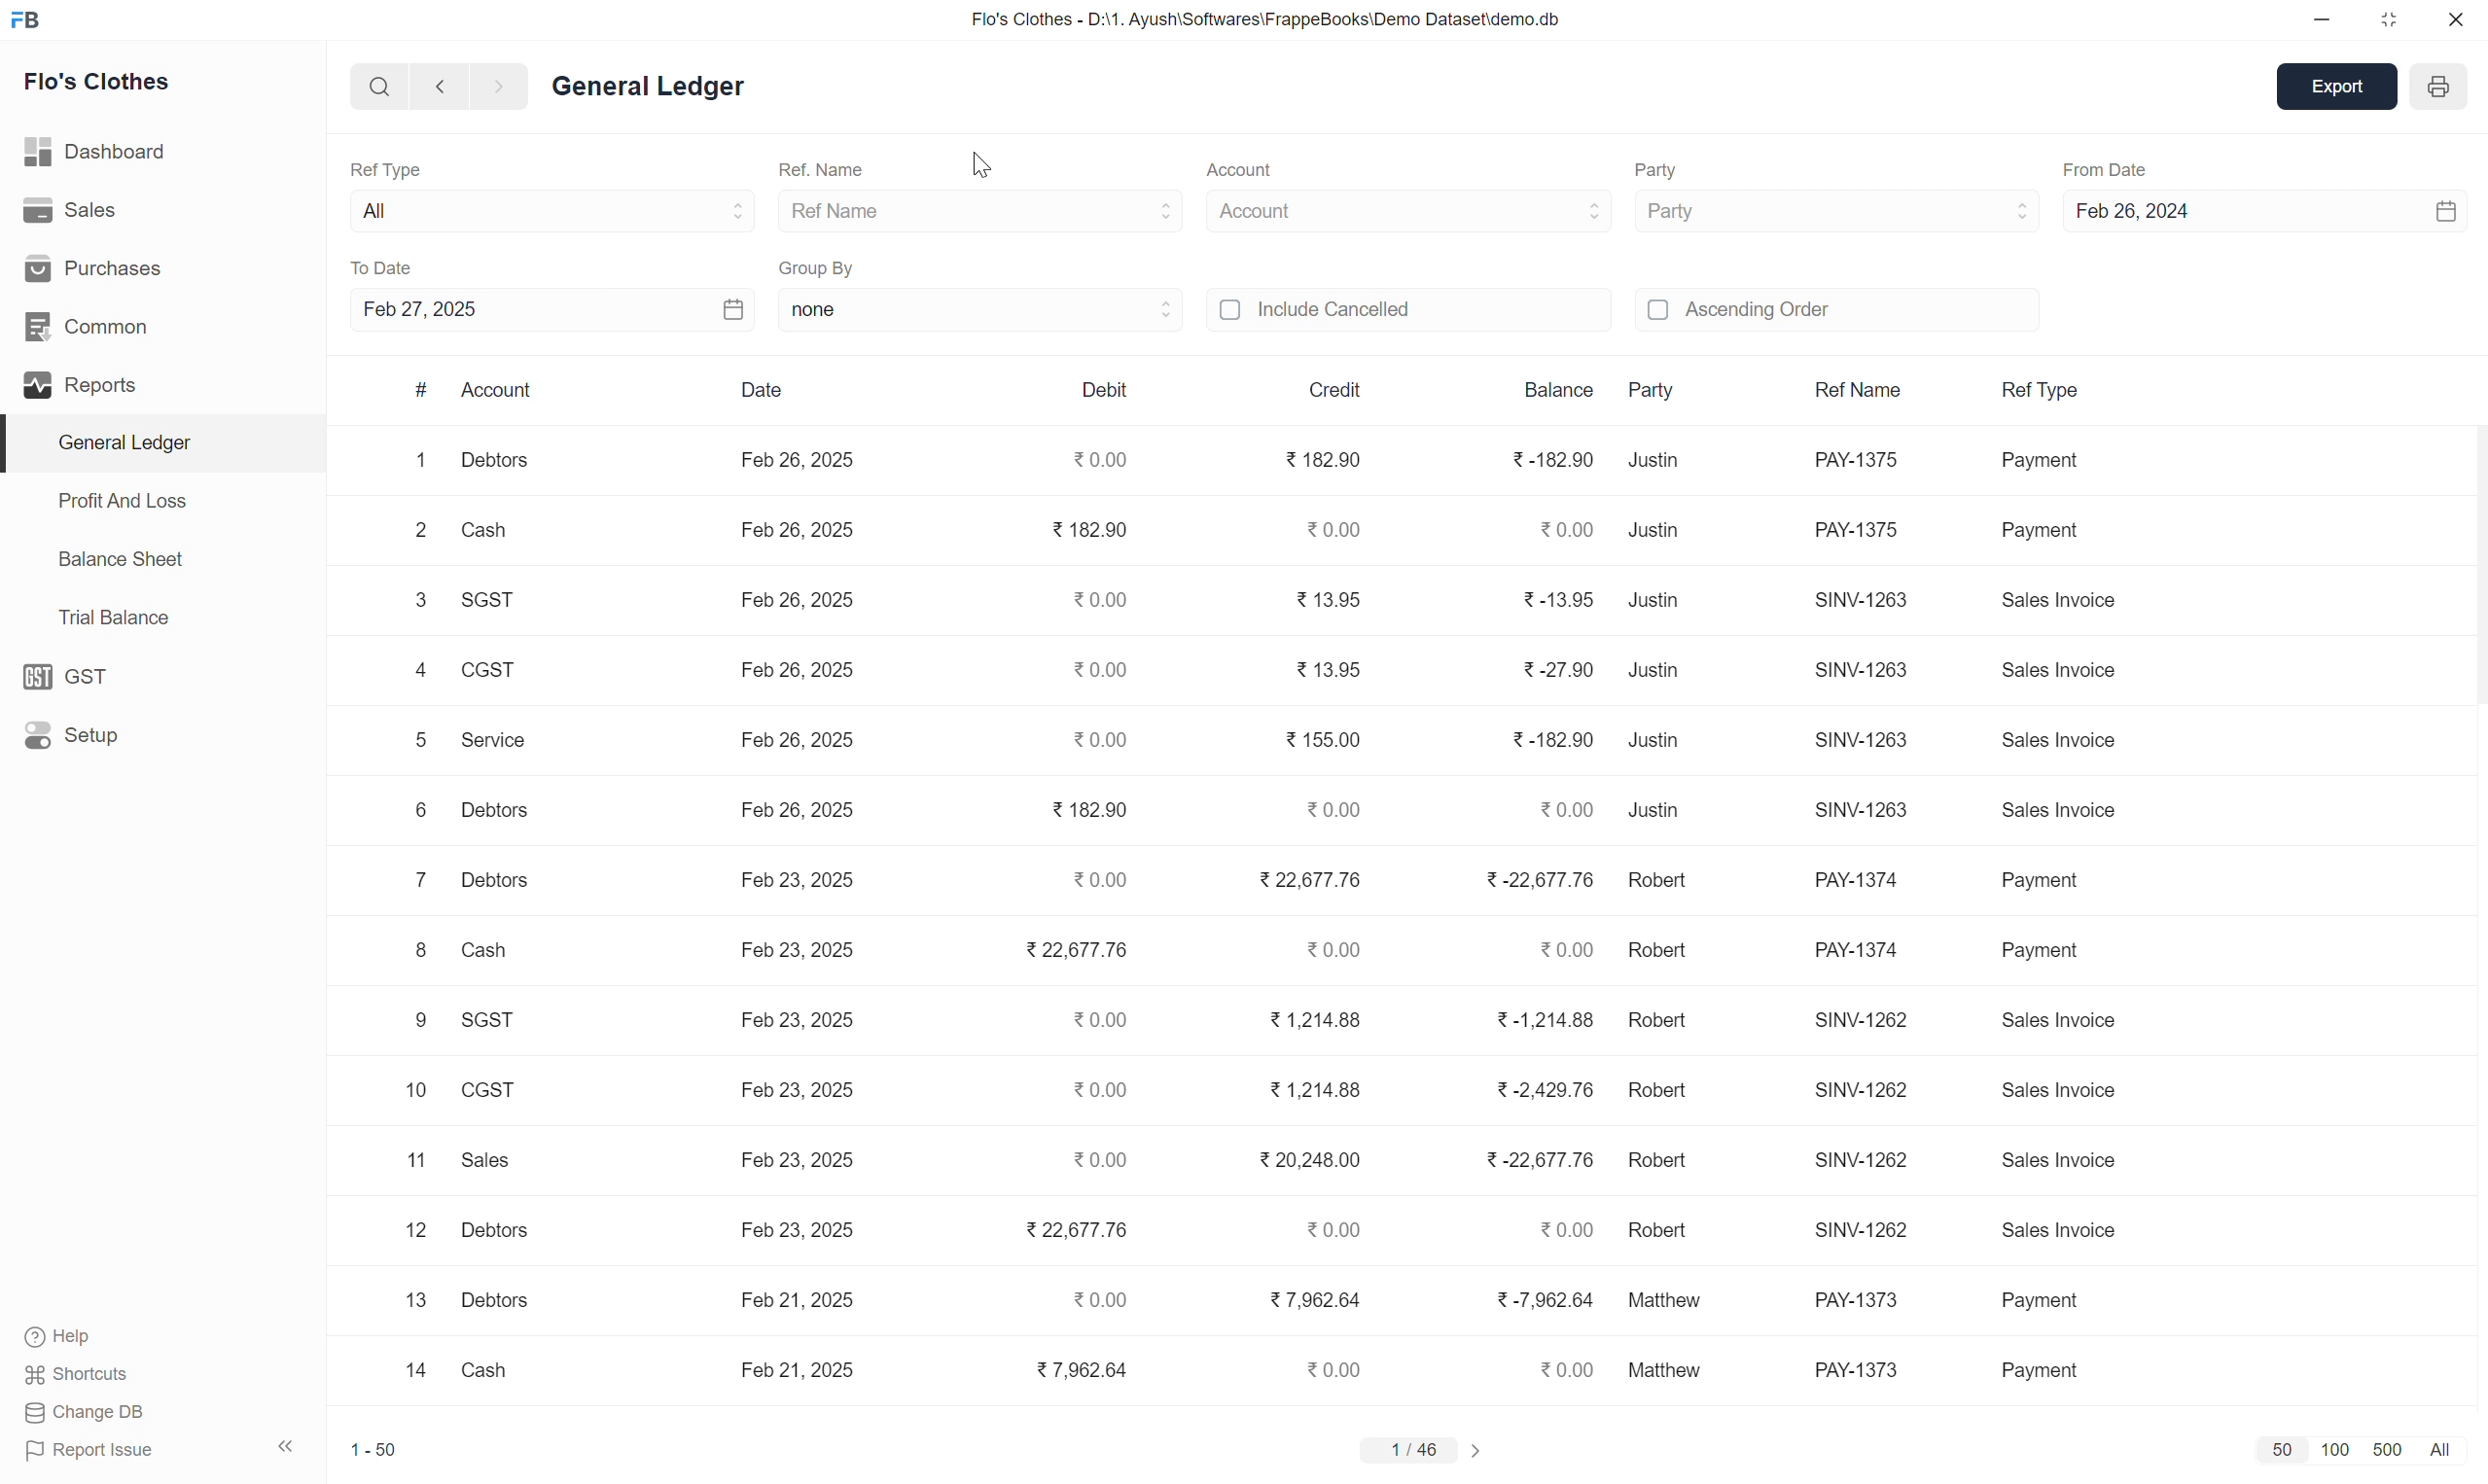 The width and height of the screenshot is (2488, 1484). I want to click on 10, so click(419, 1090).